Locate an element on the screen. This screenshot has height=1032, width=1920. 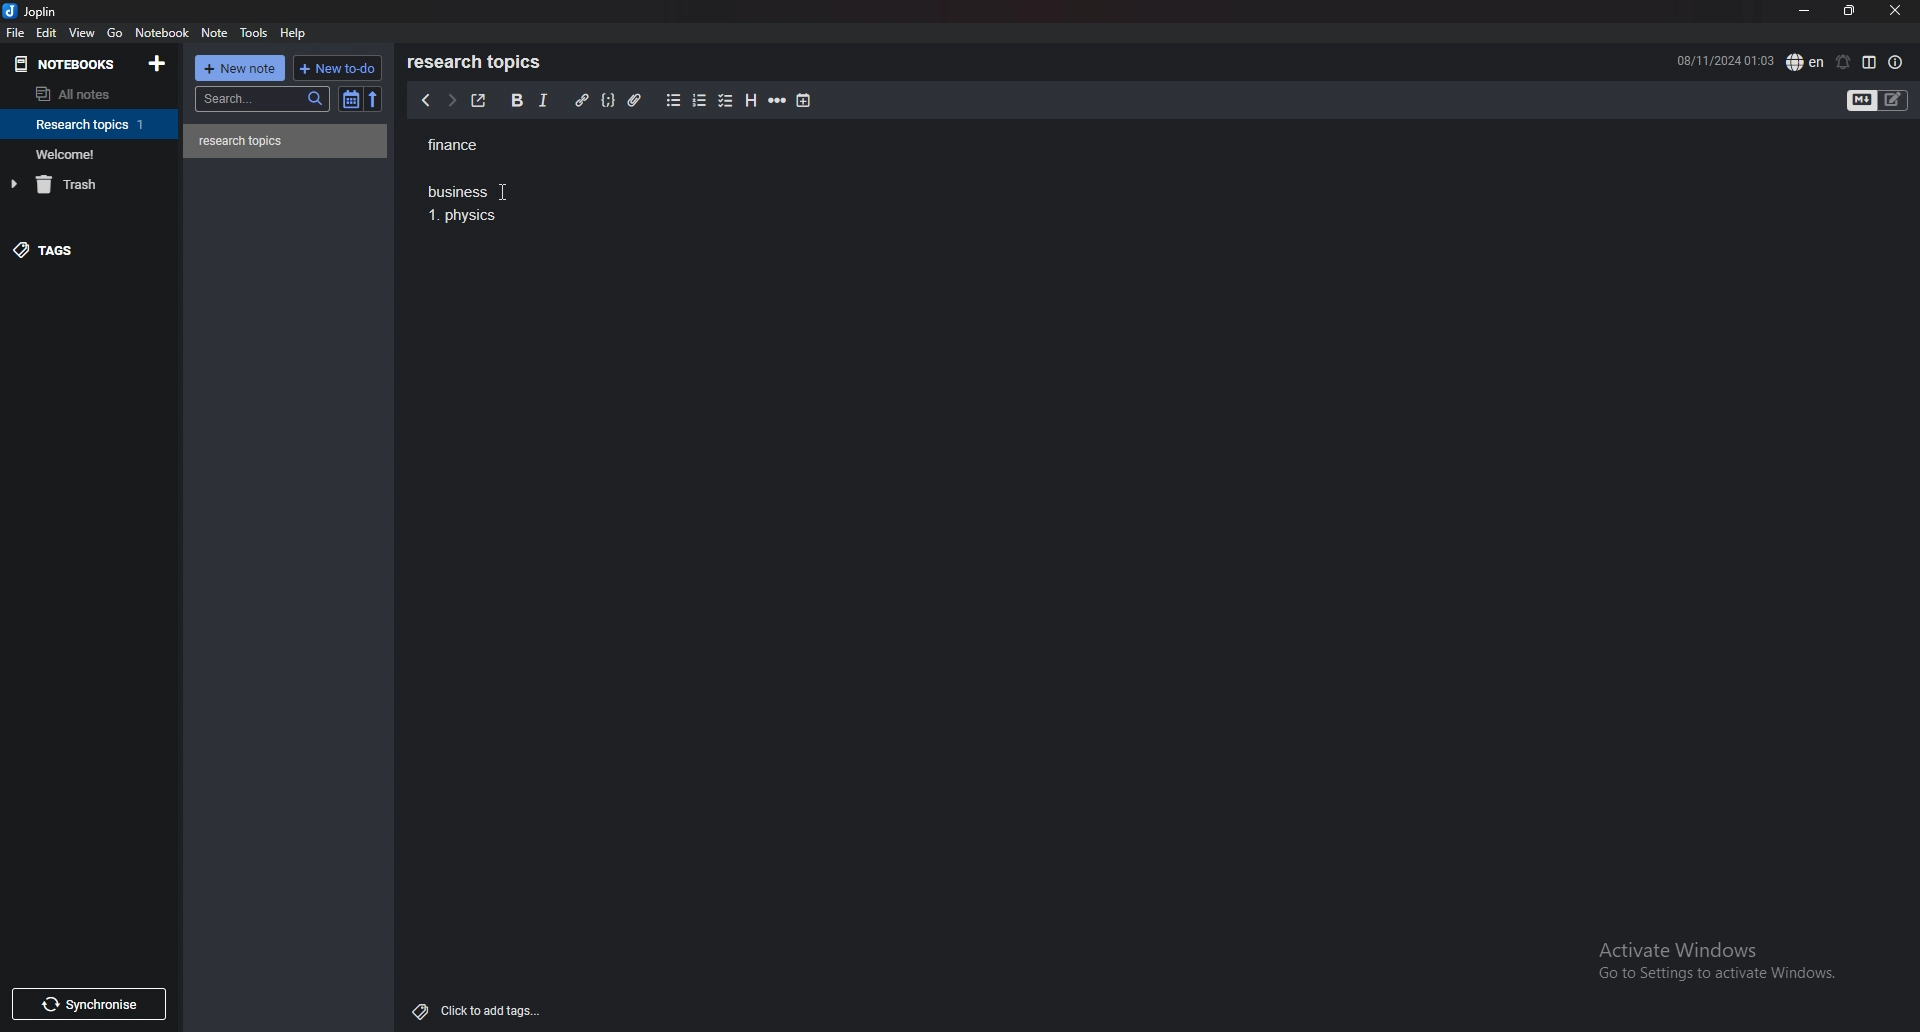
reverse sort order is located at coordinates (372, 99).